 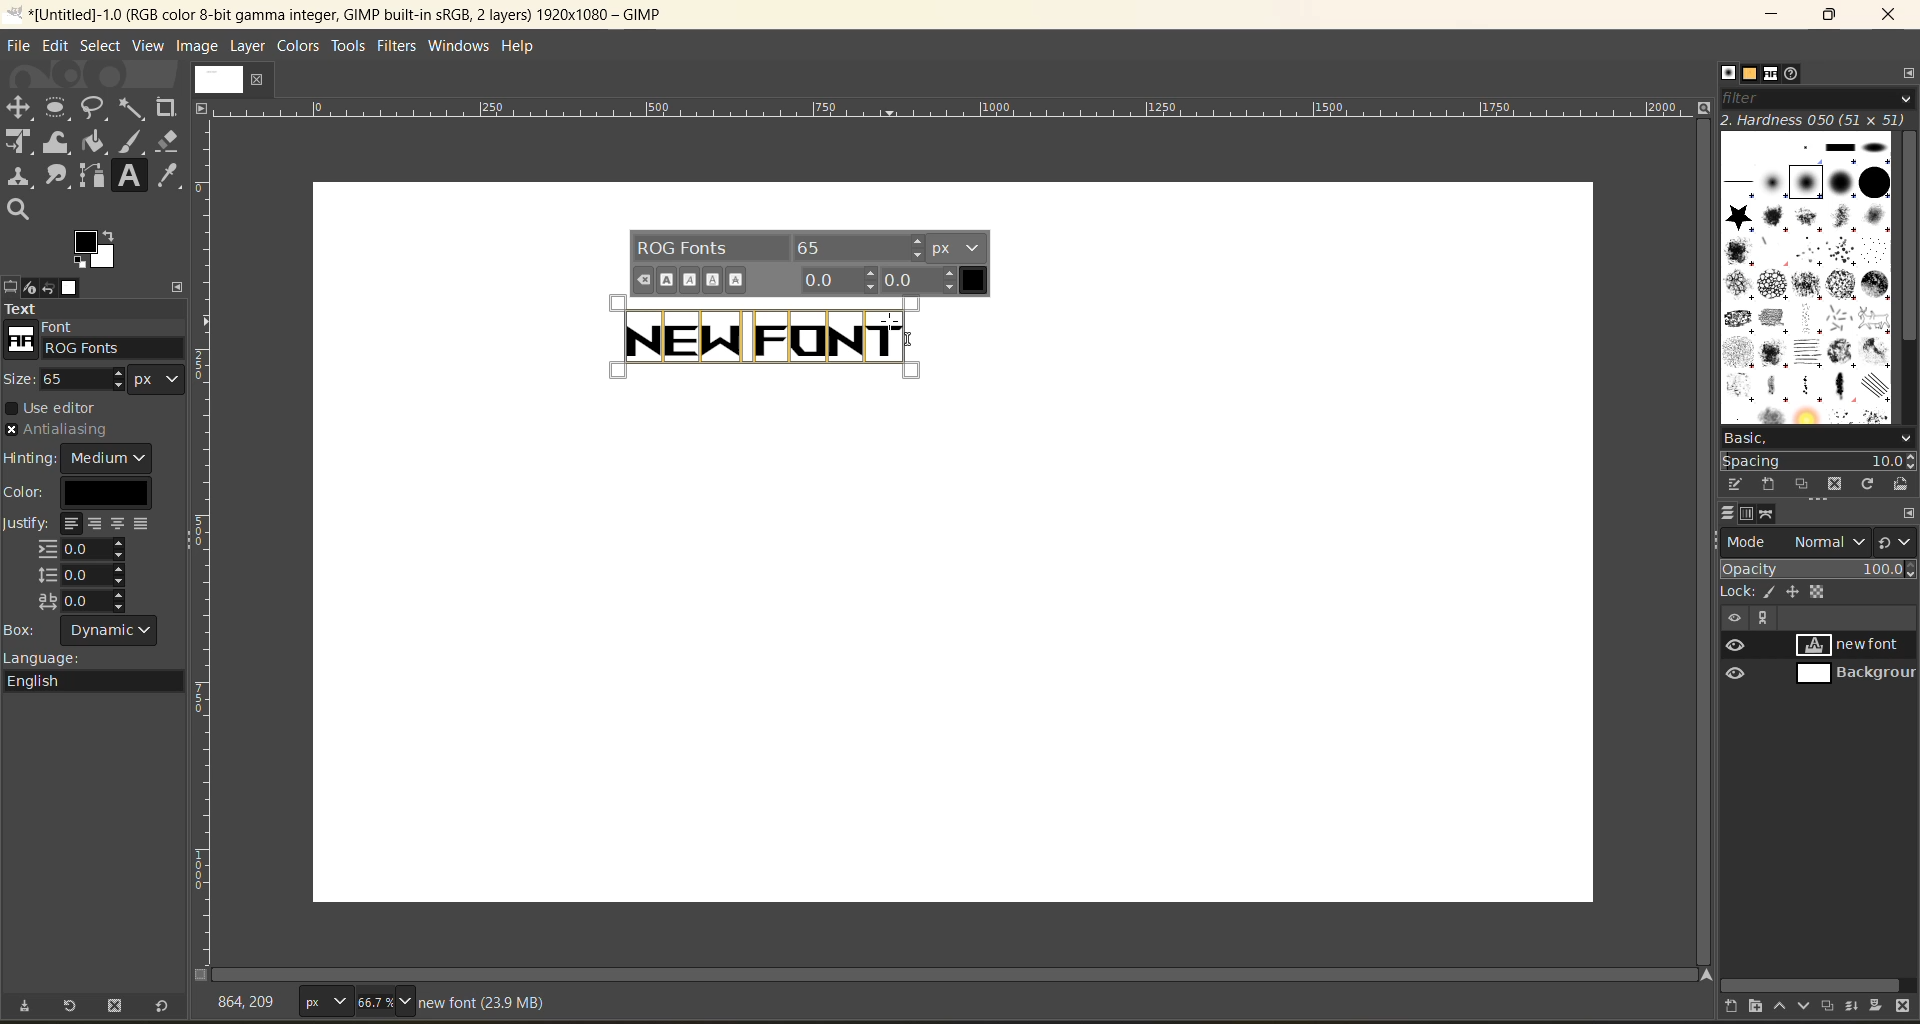 What do you see at coordinates (1728, 72) in the screenshot?
I see `brushes` at bounding box center [1728, 72].